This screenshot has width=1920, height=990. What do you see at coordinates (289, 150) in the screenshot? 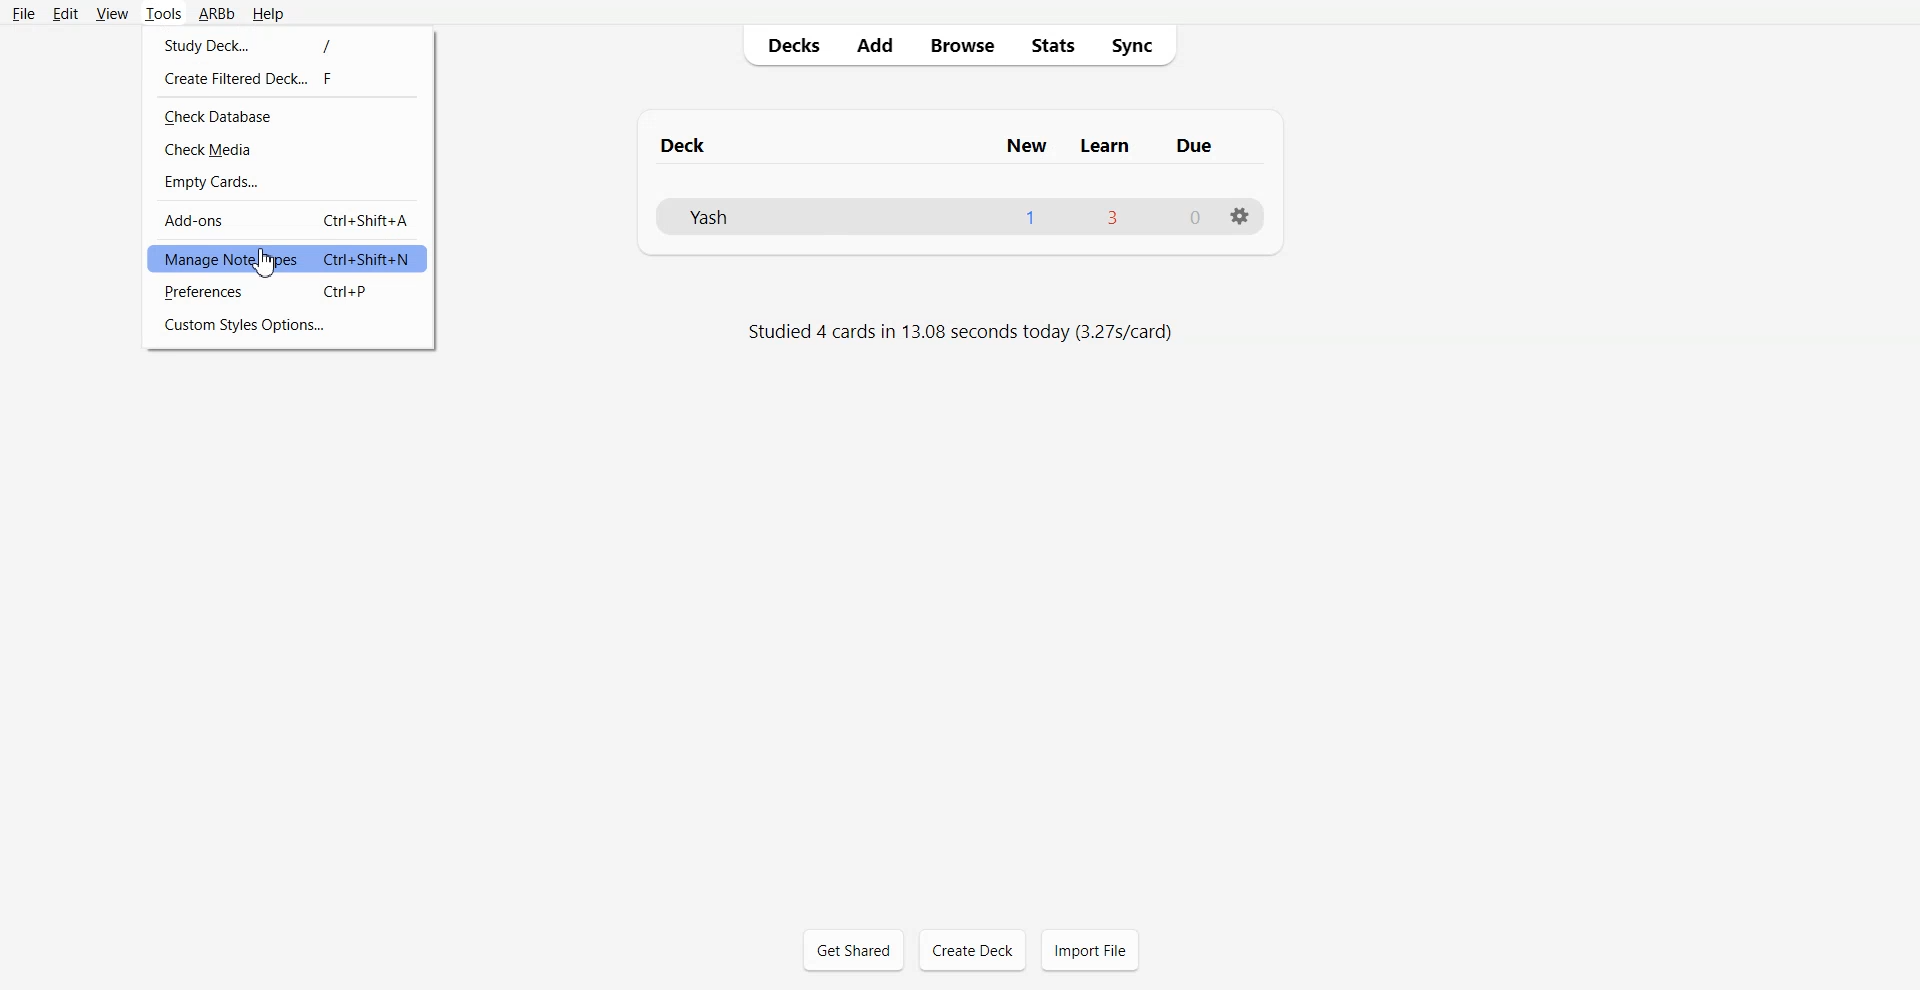
I see `Check Media` at bounding box center [289, 150].